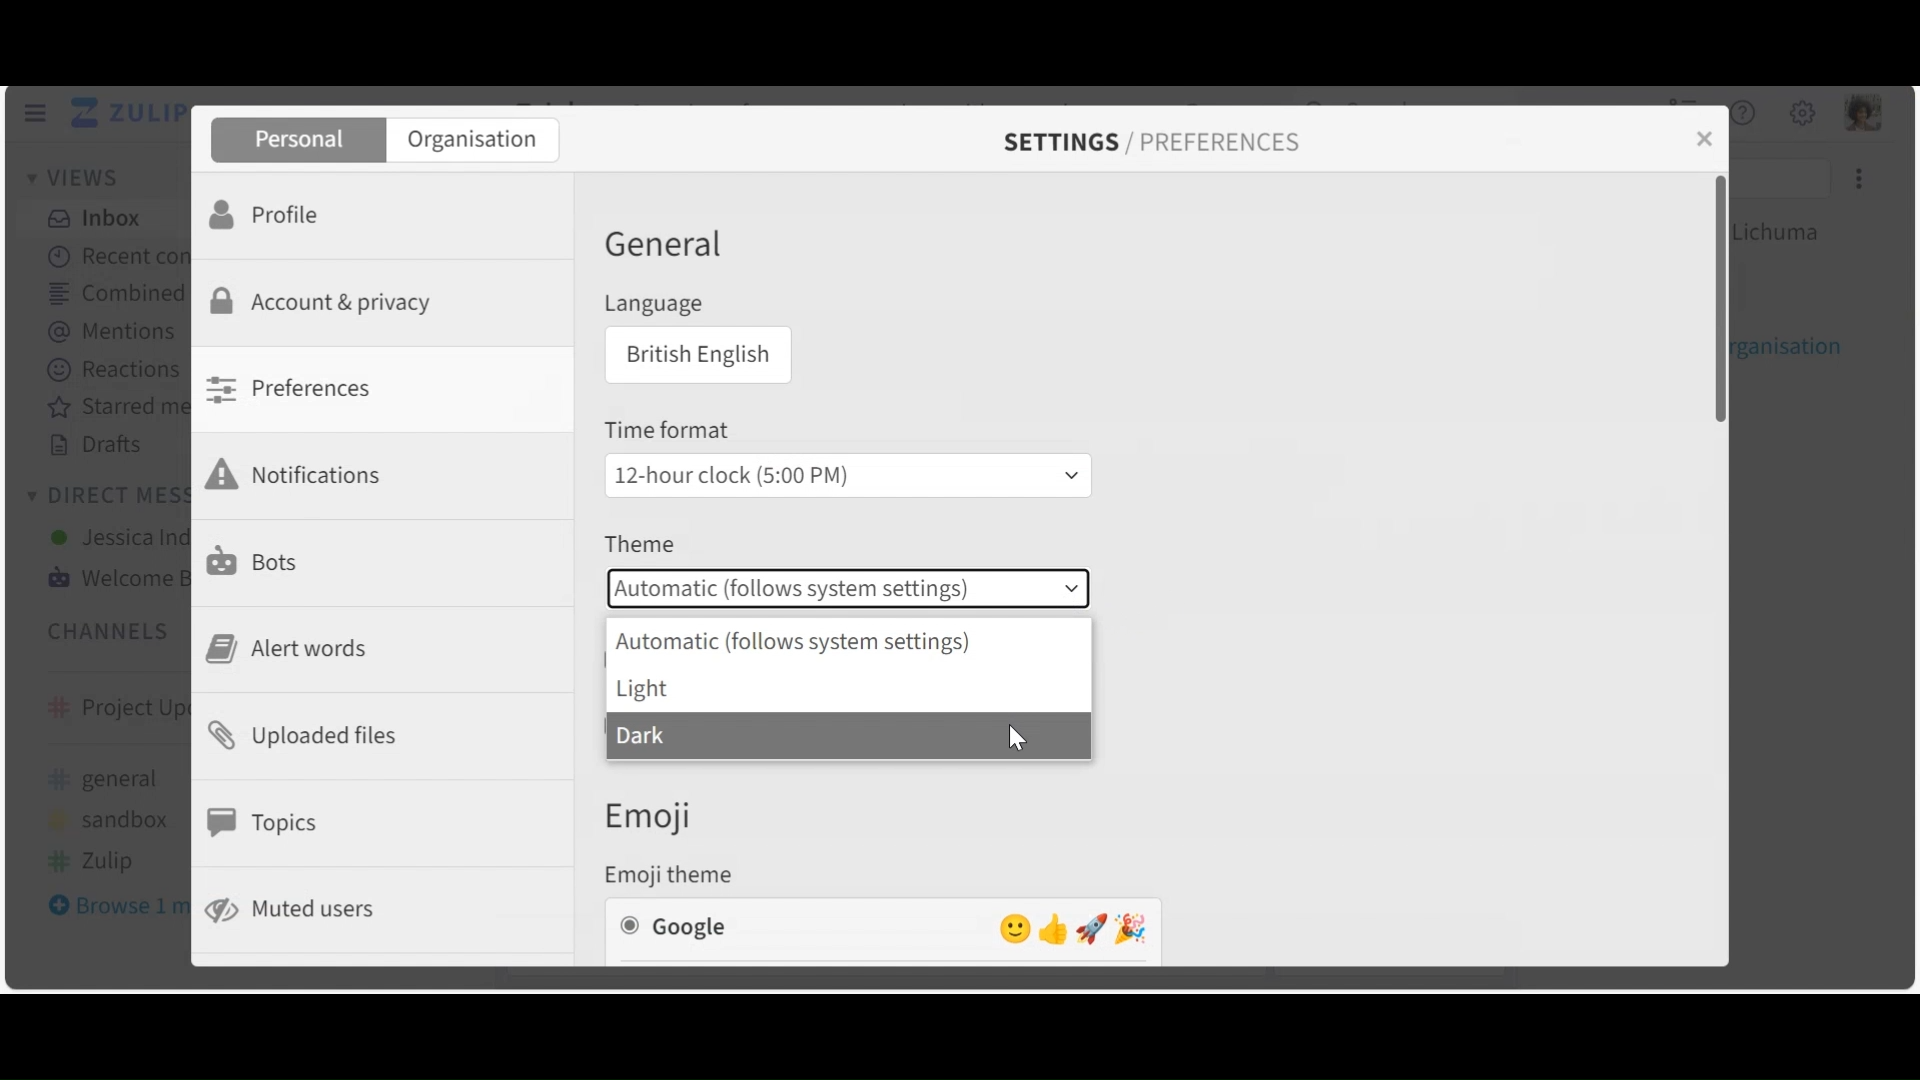  Describe the element at coordinates (883, 927) in the screenshot. I see `(un)select Google emoji theme` at that location.